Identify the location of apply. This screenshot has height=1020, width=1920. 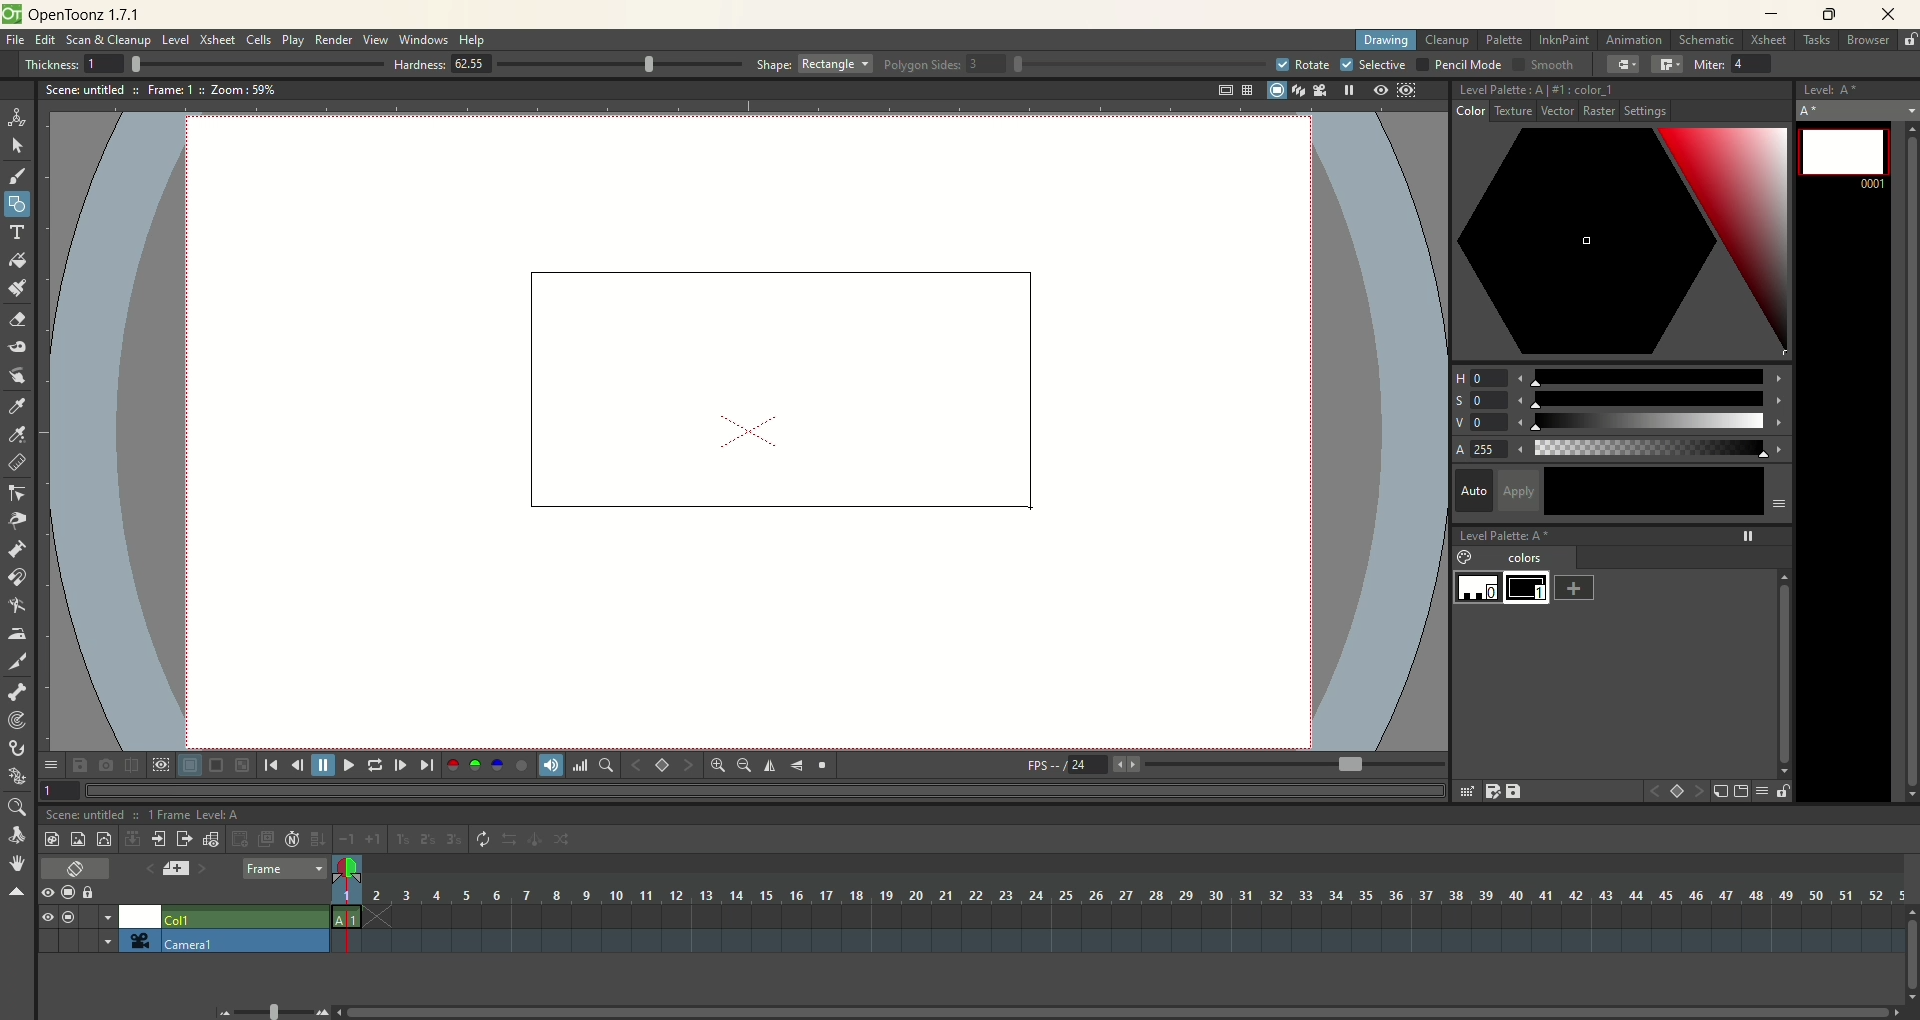
(1644, 491).